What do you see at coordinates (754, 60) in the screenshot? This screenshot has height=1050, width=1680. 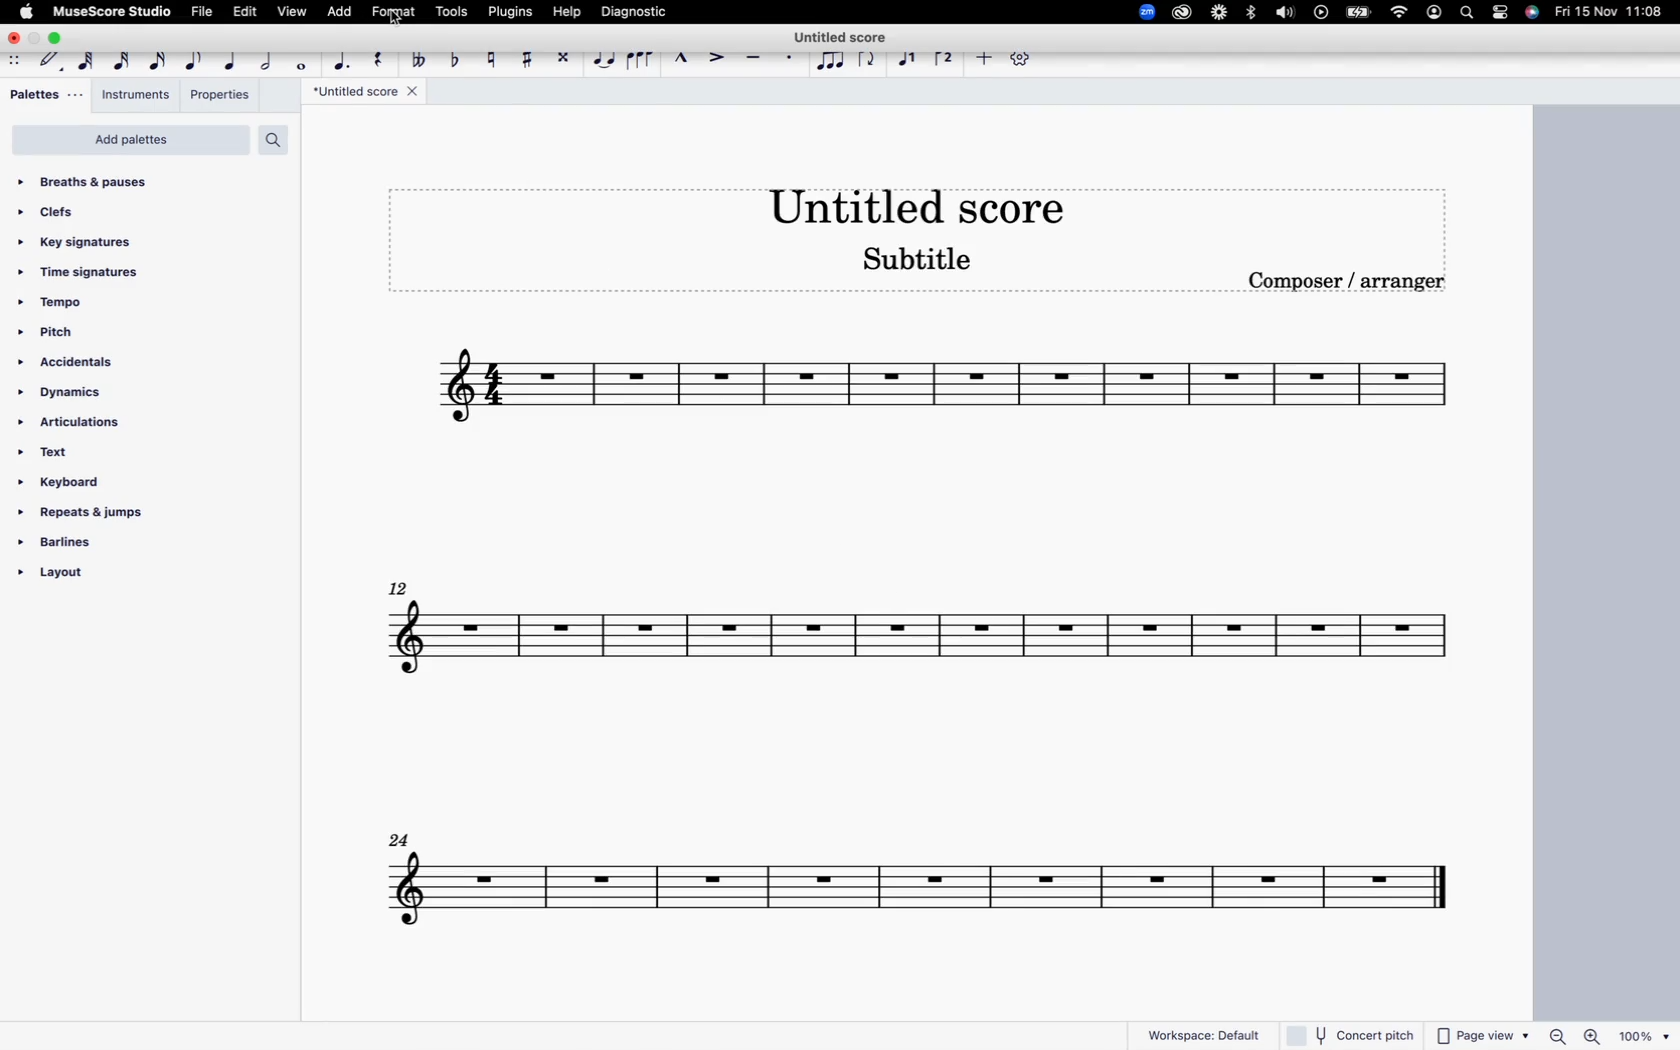 I see `tenuto` at bounding box center [754, 60].